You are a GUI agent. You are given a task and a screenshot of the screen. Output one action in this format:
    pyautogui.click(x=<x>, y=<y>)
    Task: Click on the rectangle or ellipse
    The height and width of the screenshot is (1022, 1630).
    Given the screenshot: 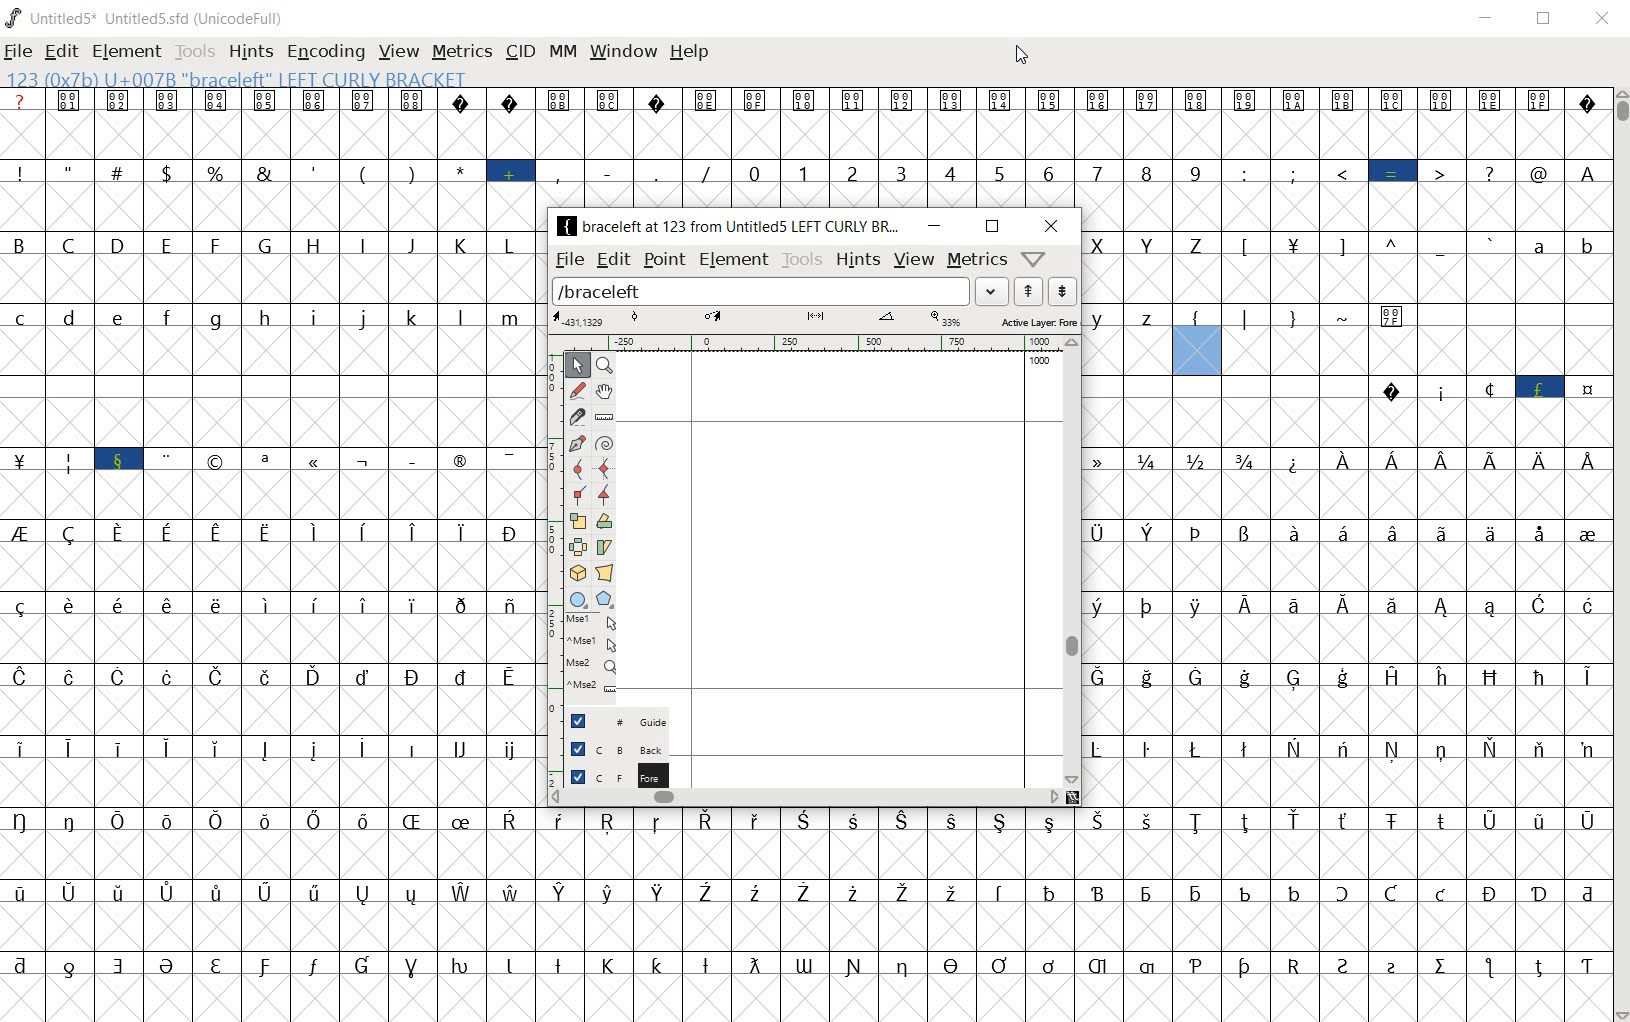 What is the action you would take?
    pyautogui.click(x=576, y=600)
    